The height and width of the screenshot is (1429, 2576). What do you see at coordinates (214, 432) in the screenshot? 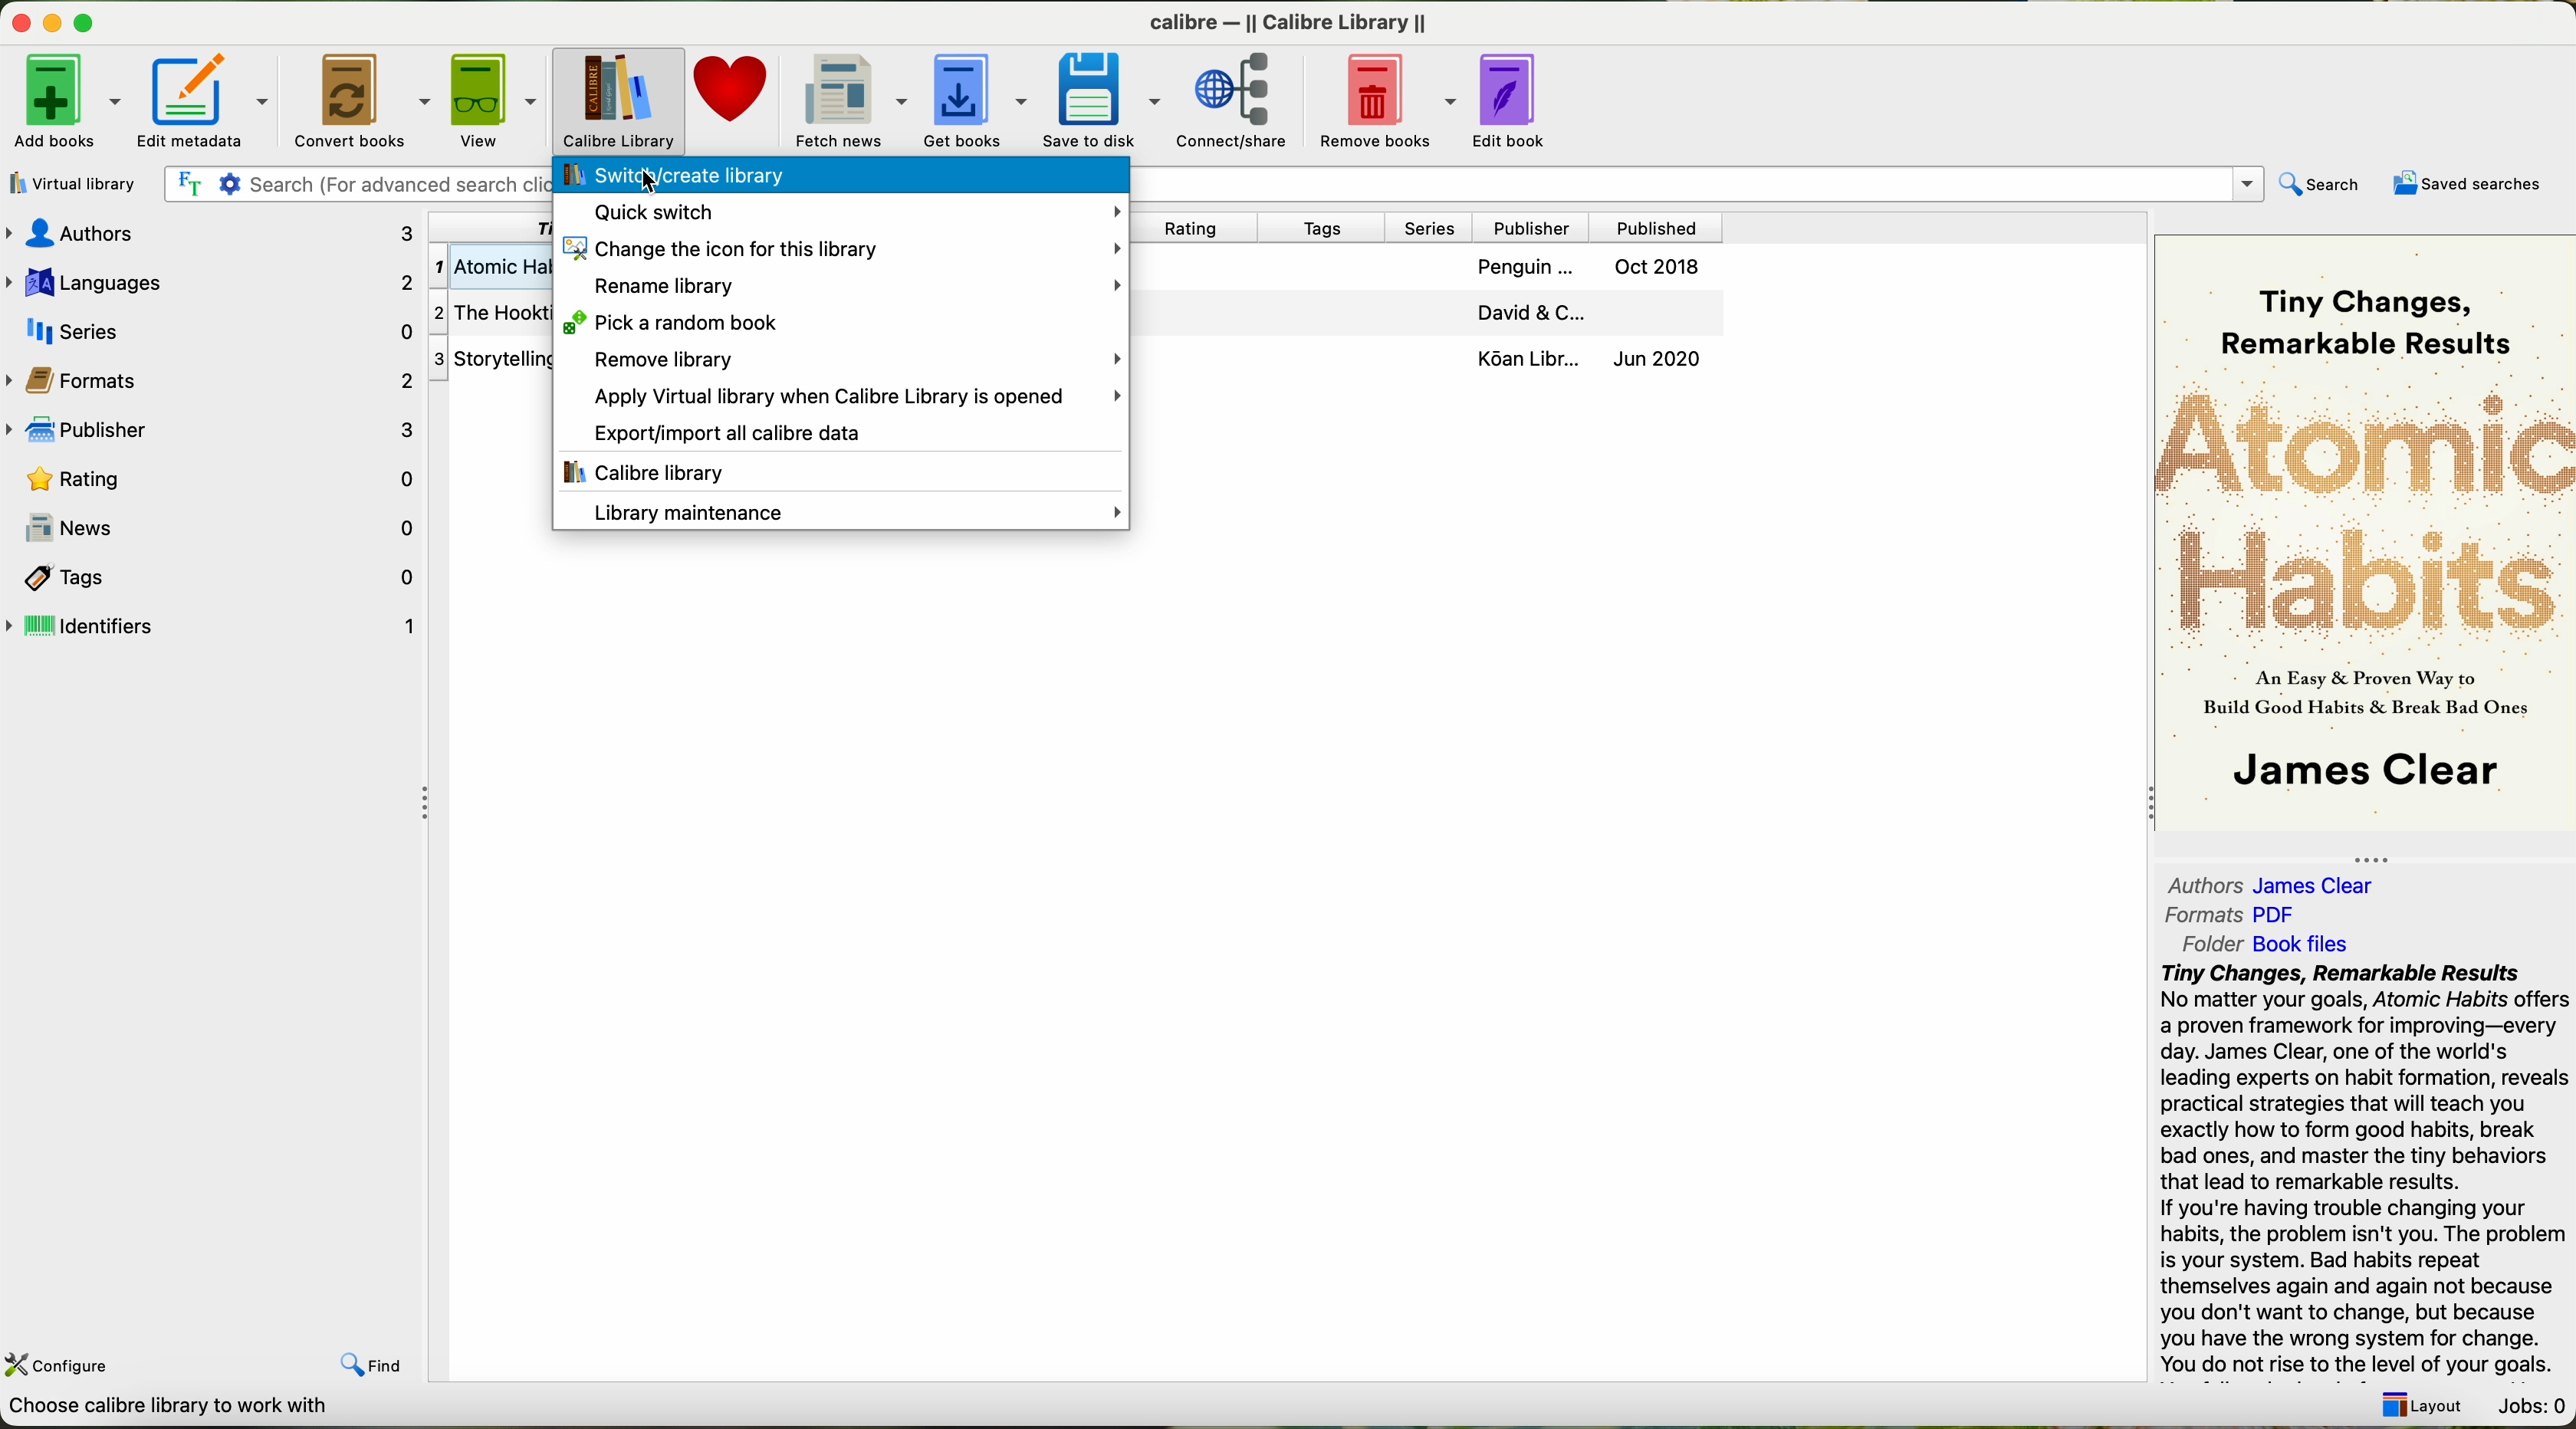
I see `publisher` at bounding box center [214, 432].